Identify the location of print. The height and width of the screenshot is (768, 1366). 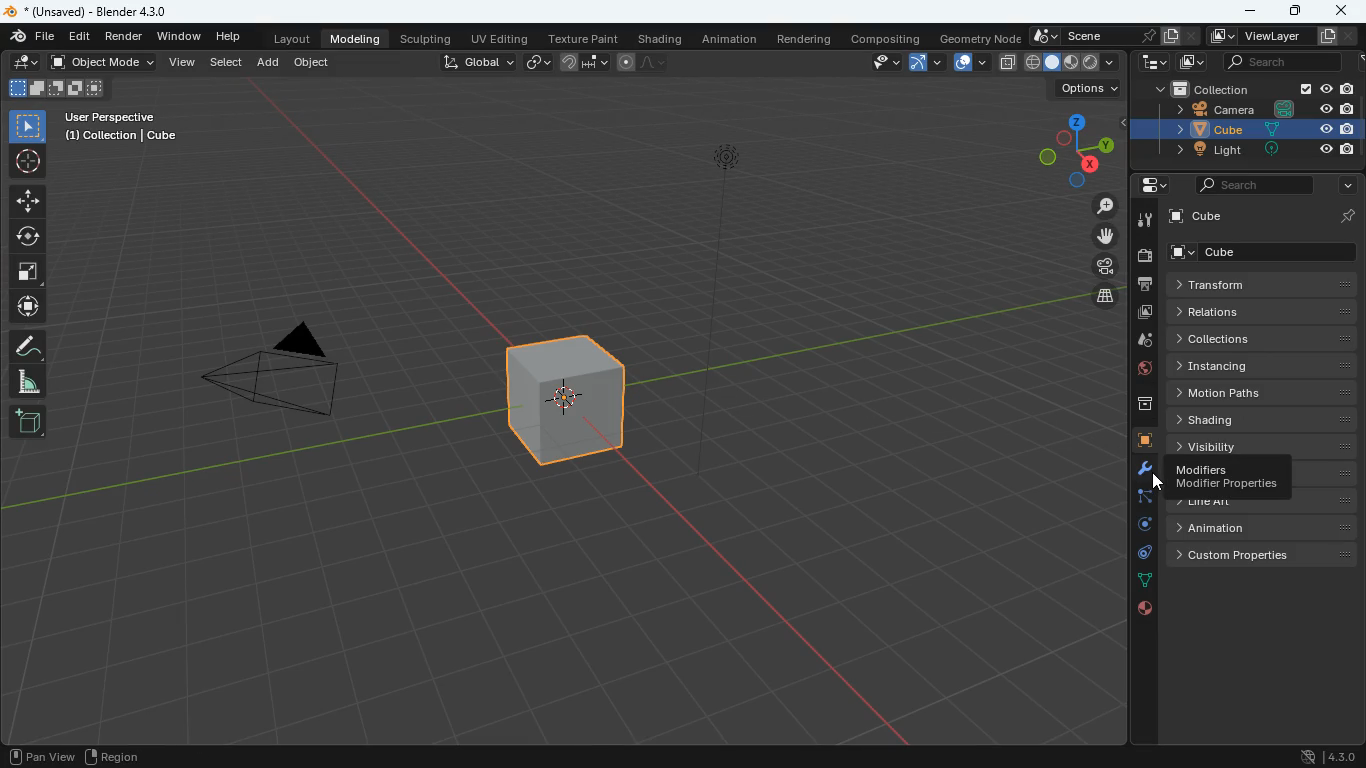
(1142, 286).